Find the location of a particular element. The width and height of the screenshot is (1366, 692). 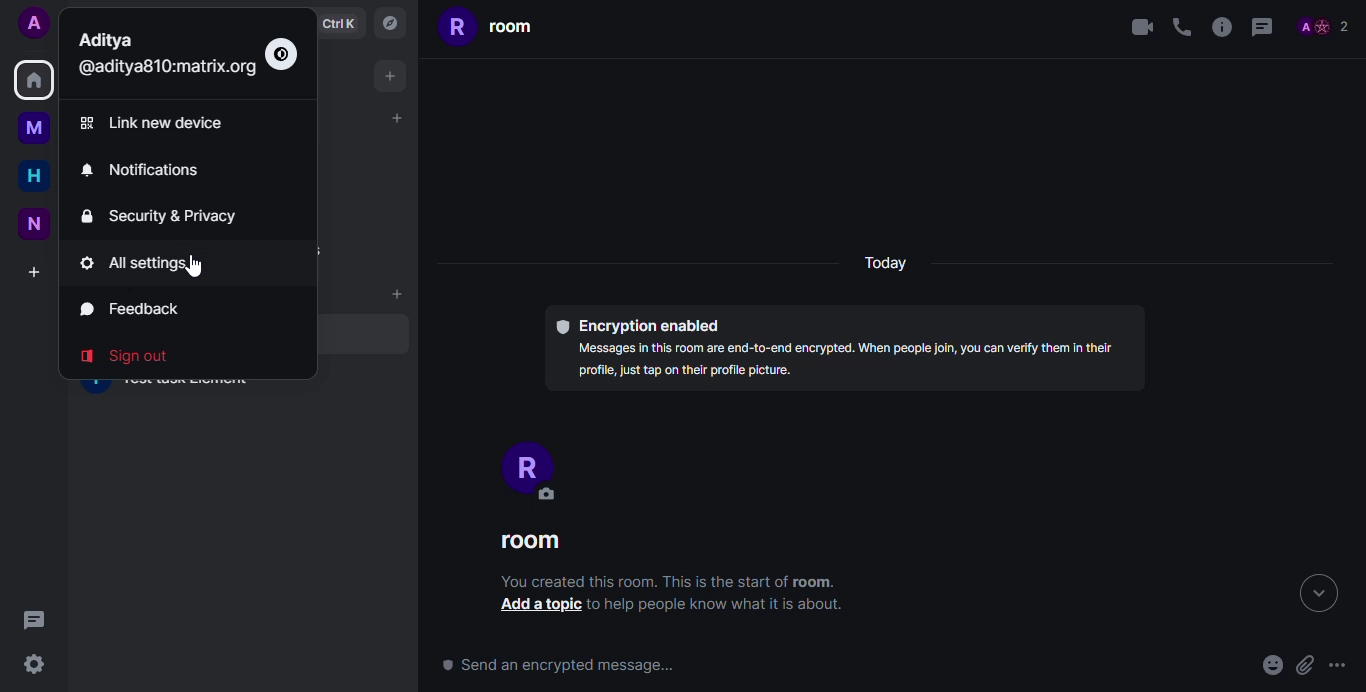

video call is located at coordinates (1137, 27).